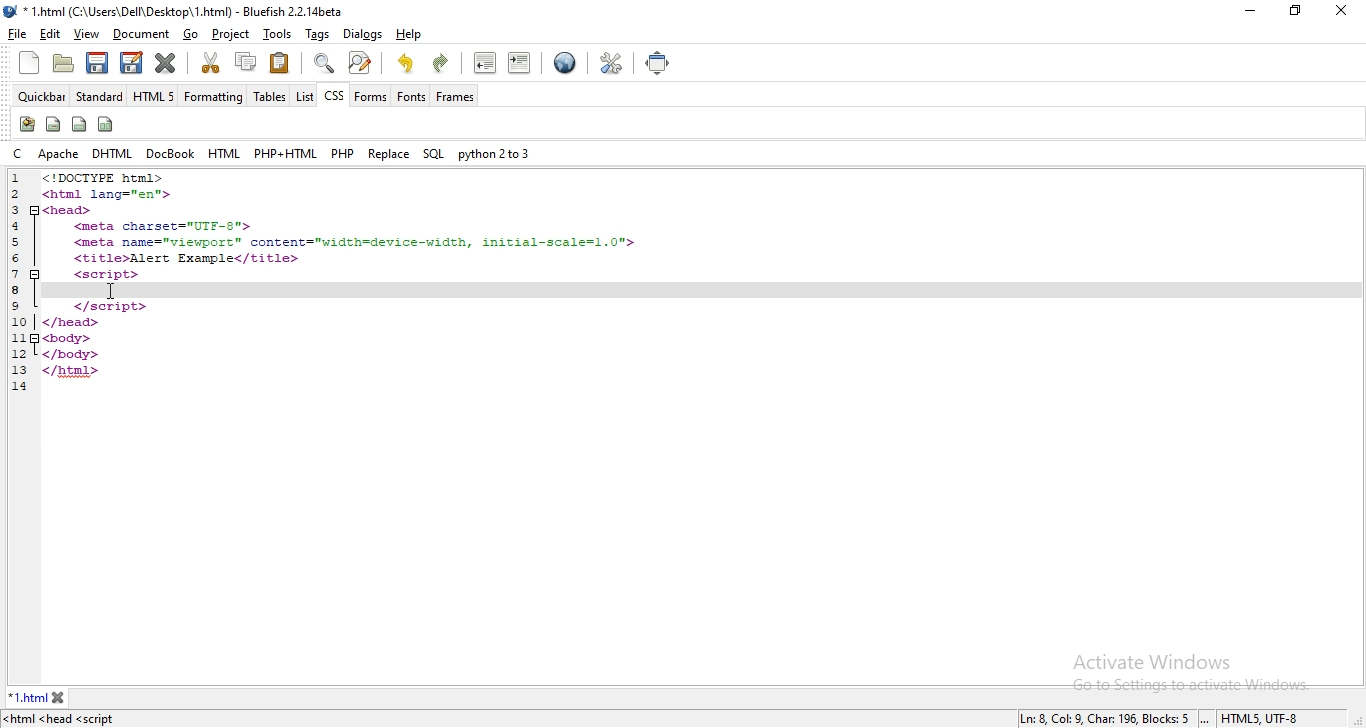 The height and width of the screenshot is (728, 1366). What do you see at coordinates (341, 153) in the screenshot?
I see `php` at bounding box center [341, 153].